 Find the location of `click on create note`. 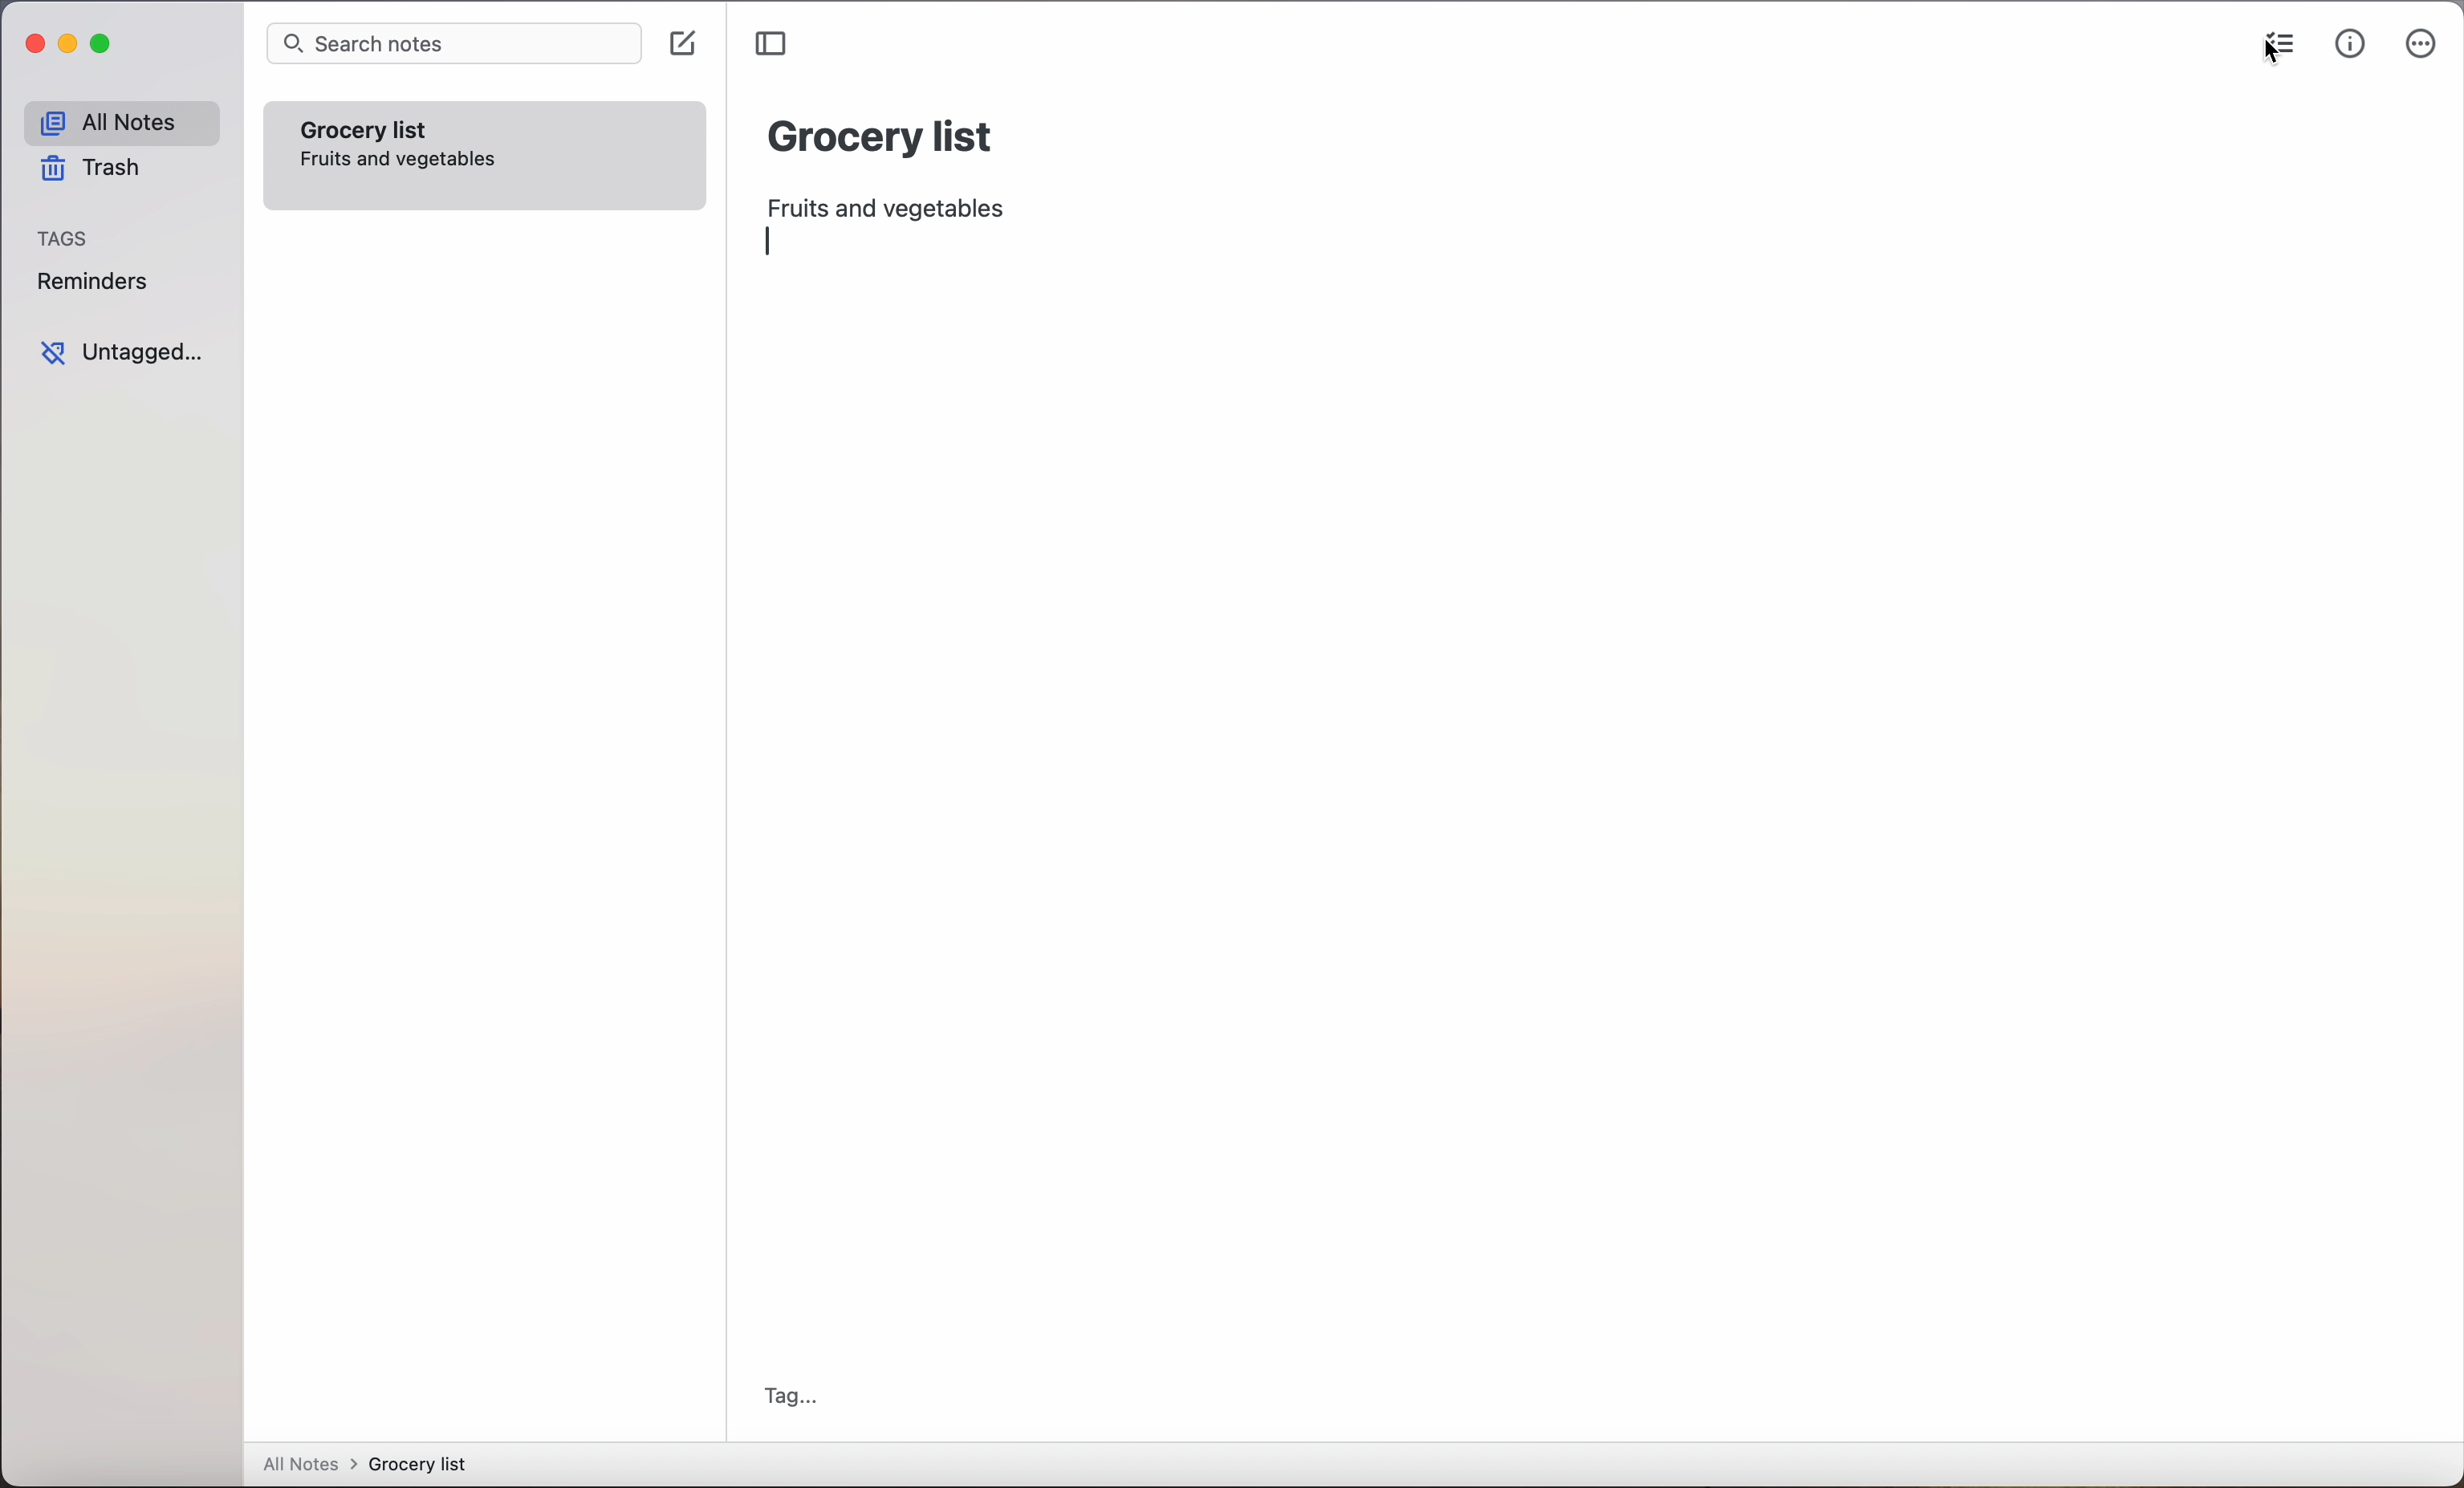

click on create note is located at coordinates (687, 45).